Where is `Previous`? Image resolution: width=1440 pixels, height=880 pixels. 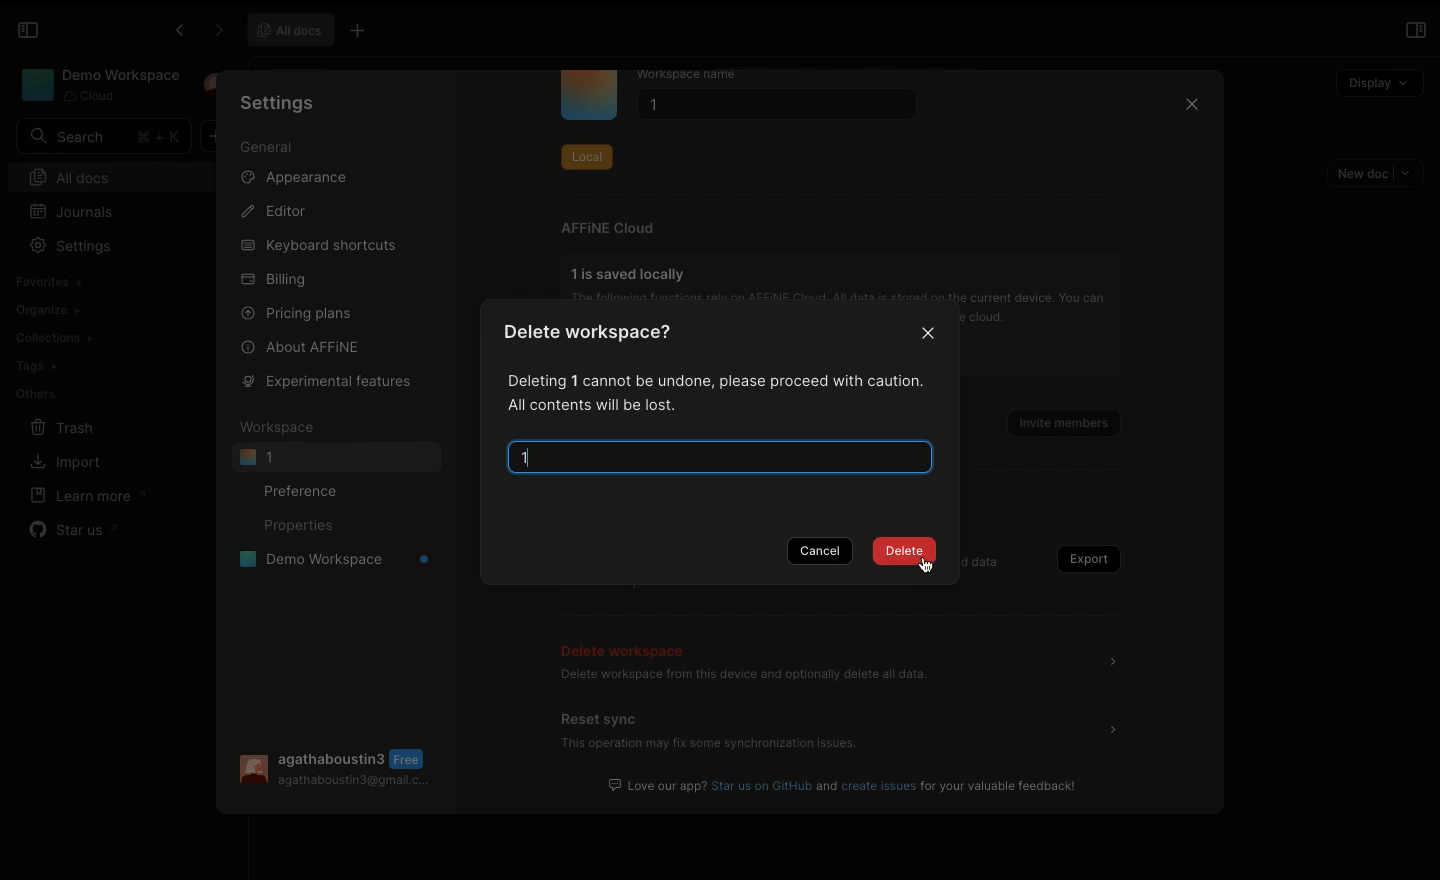
Previous is located at coordinates (177, 33).